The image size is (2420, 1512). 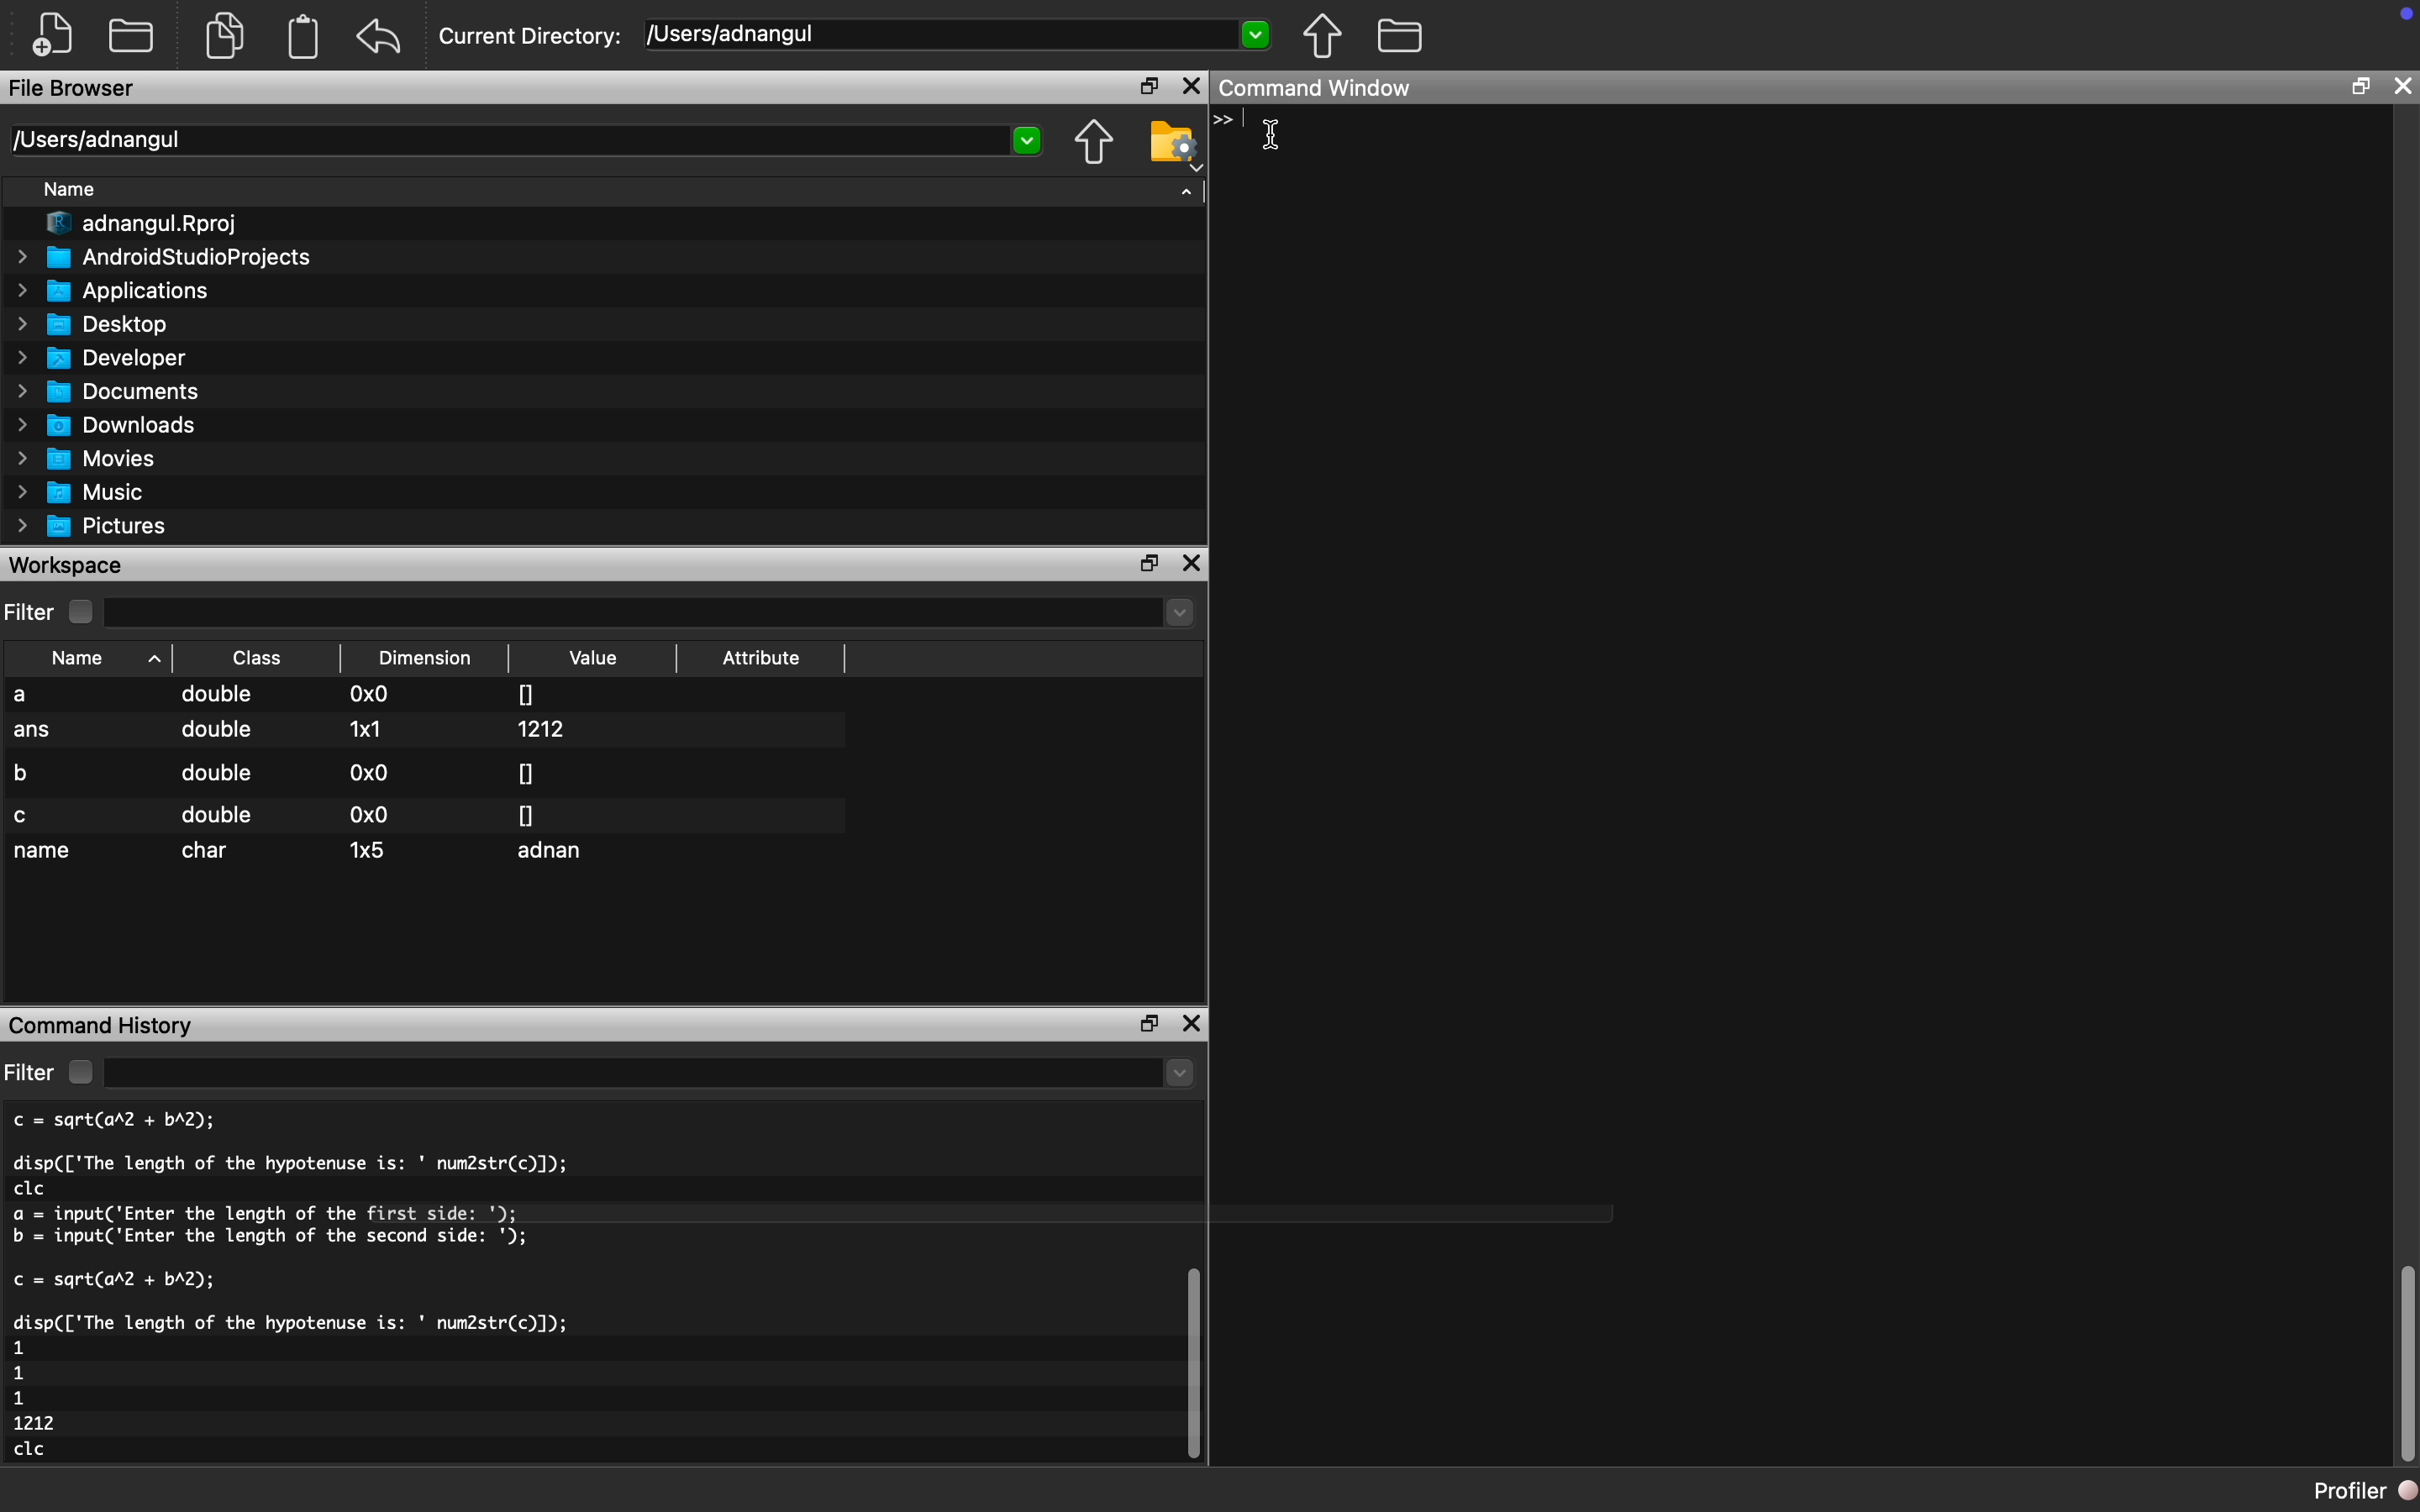 I want to click on double, so click(x=214, y=736).